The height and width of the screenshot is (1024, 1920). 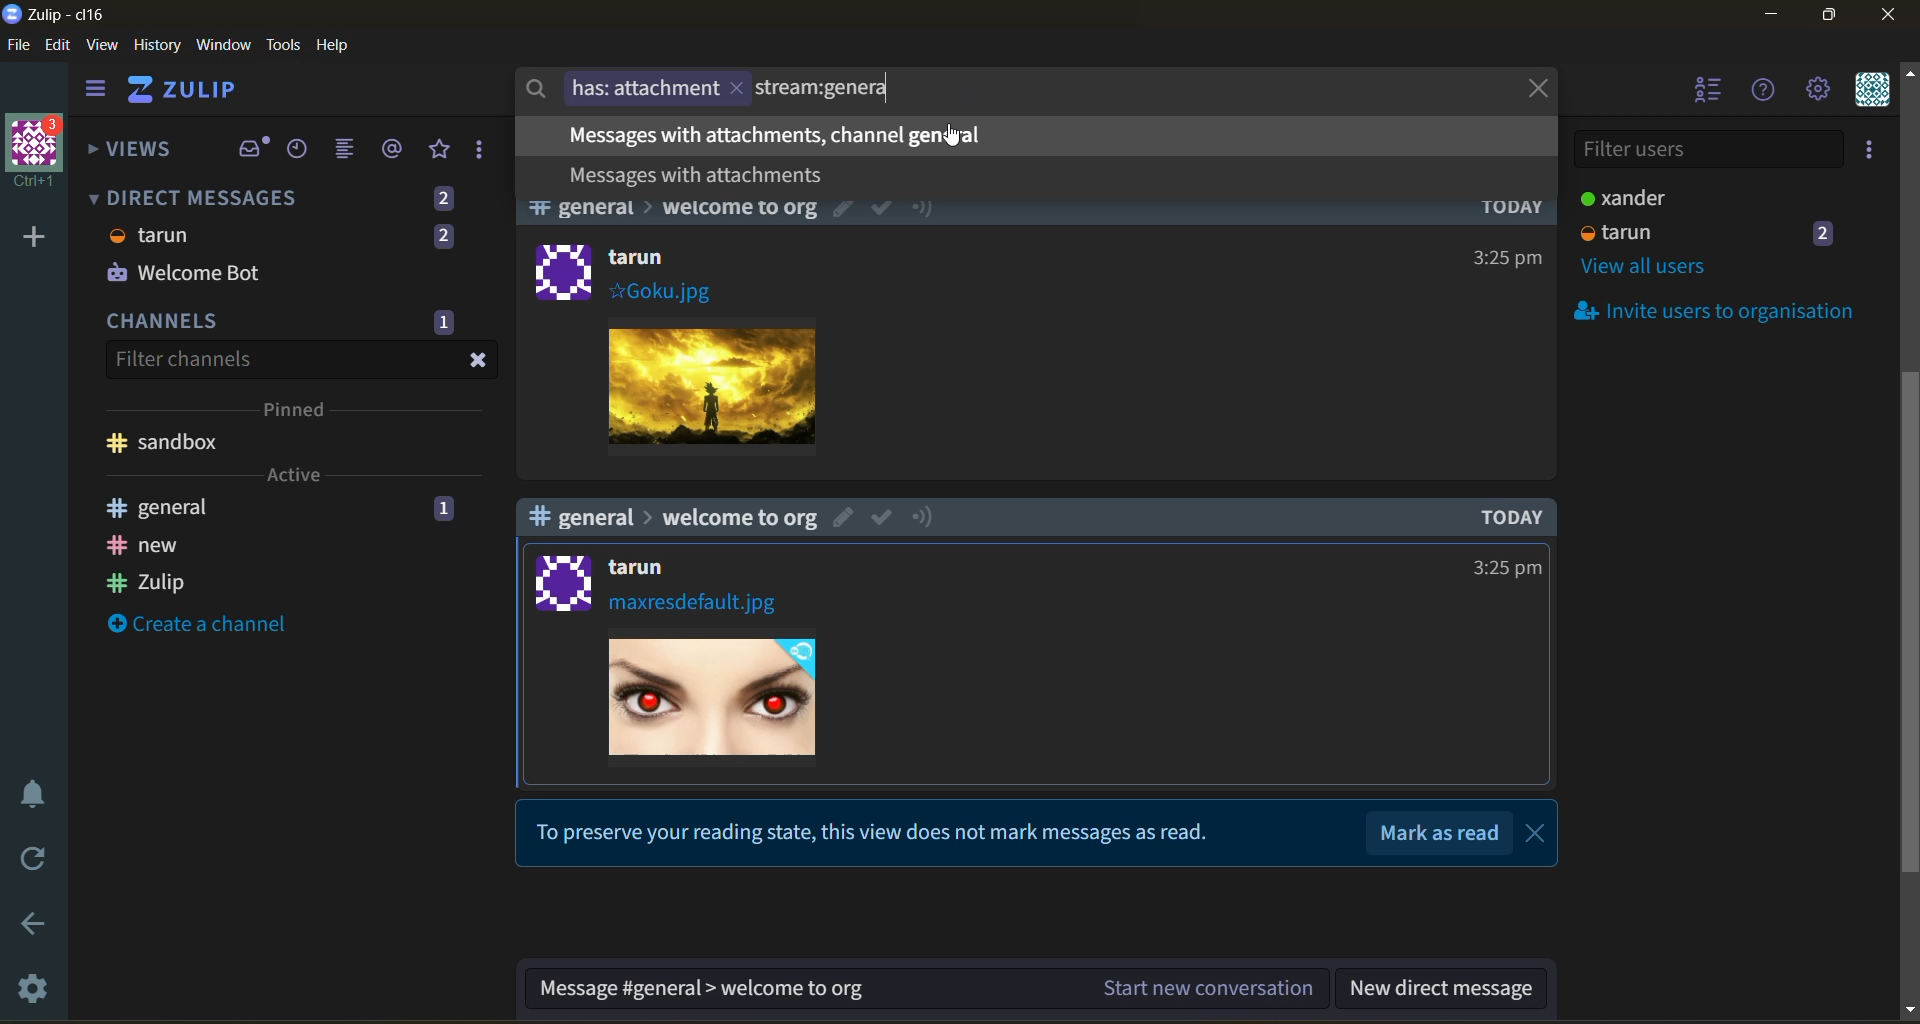 What do you see at coordinates (1707, 151) in the screenshot?
I see `filter users` at bounding box center [1707, 151].